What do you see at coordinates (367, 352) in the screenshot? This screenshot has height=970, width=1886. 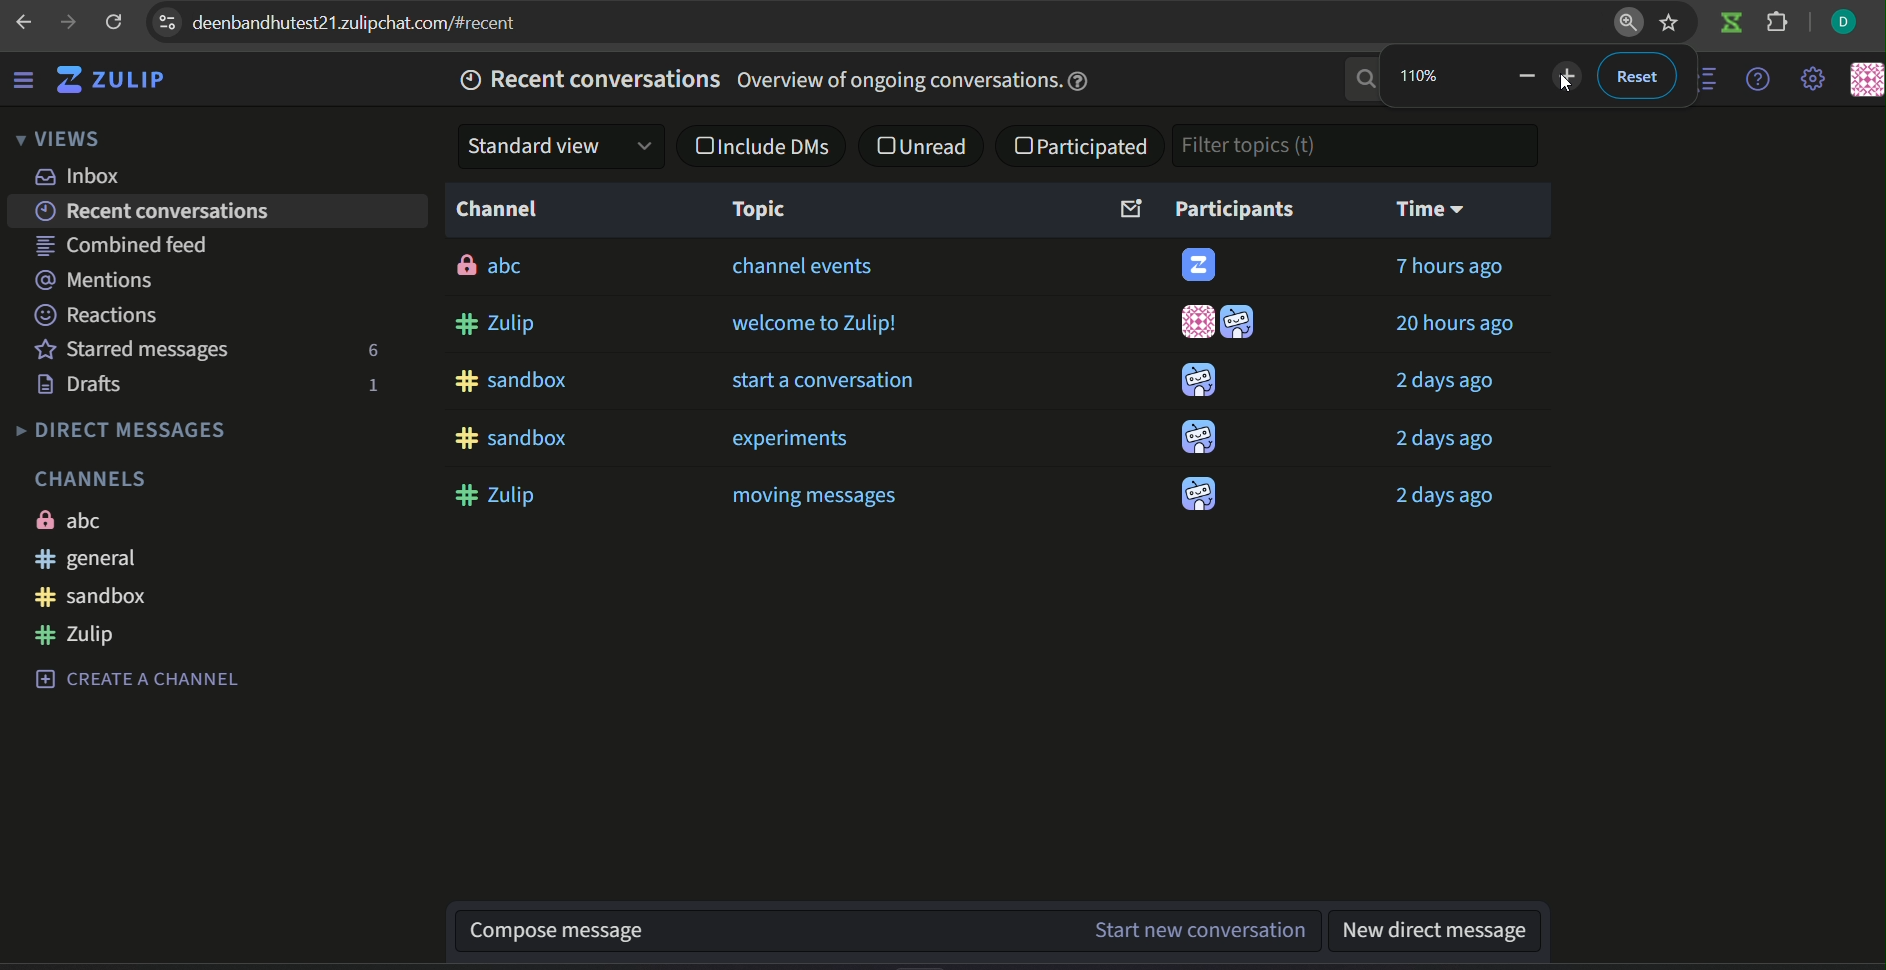 I see `number` at bounding box center [367, 352].